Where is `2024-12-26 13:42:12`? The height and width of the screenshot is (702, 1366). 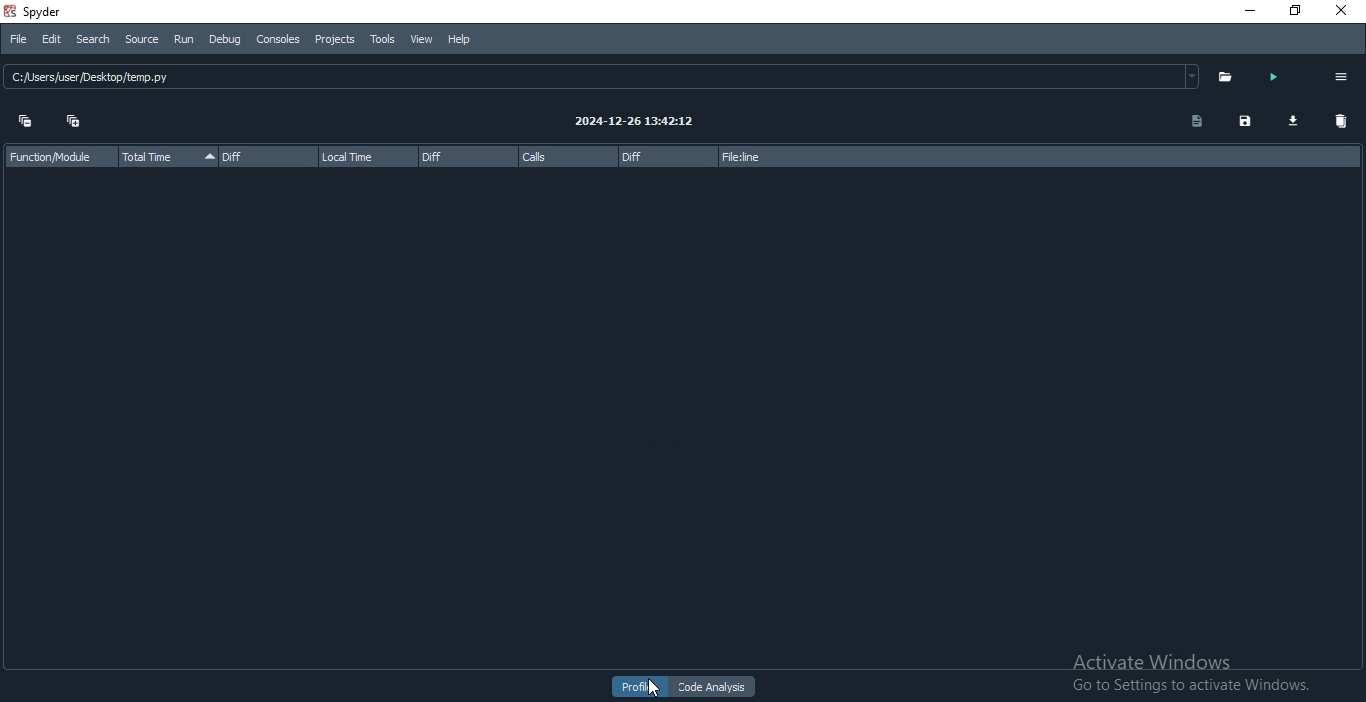
2024-12-26 13:42:12 is located at coordinates (635, 122).